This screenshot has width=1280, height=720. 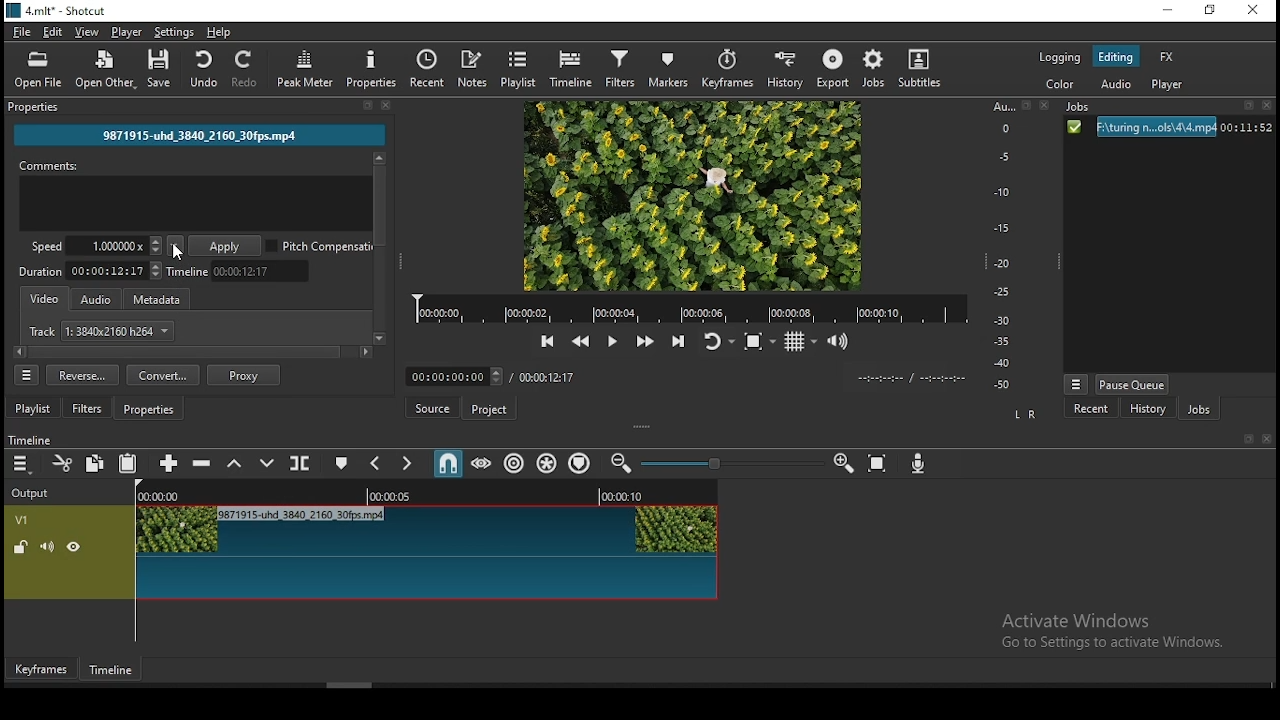 What do you see at coordinates (39, 70) in the screenshot?
I see `open file` at bounding box center [39, 70].